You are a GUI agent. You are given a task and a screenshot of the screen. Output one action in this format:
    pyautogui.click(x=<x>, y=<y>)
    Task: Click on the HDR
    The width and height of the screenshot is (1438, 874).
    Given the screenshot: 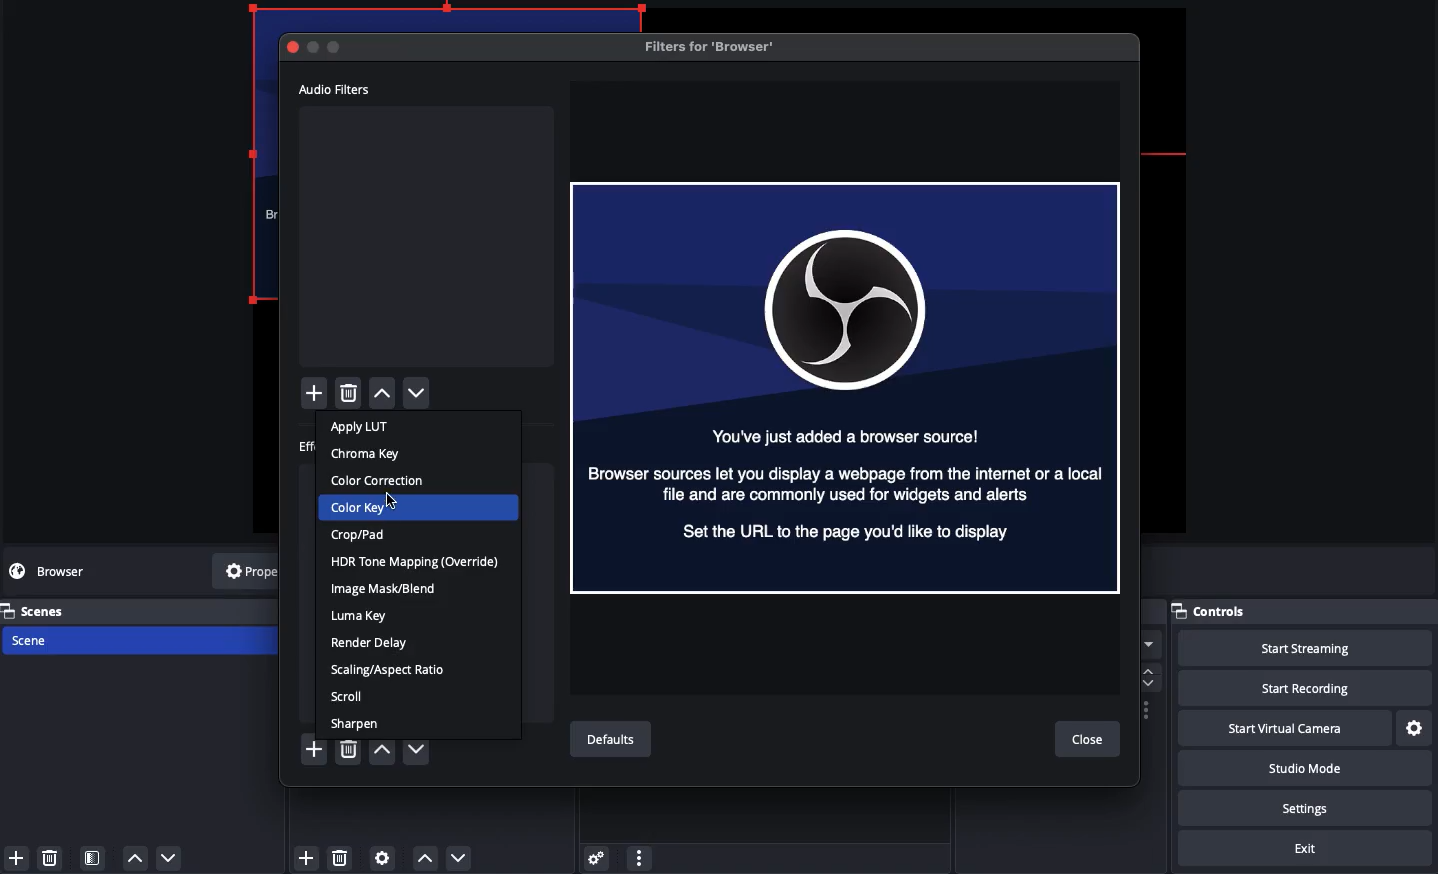 What is the action you would take?
    pyautogui.click(x=418, y=561)
    